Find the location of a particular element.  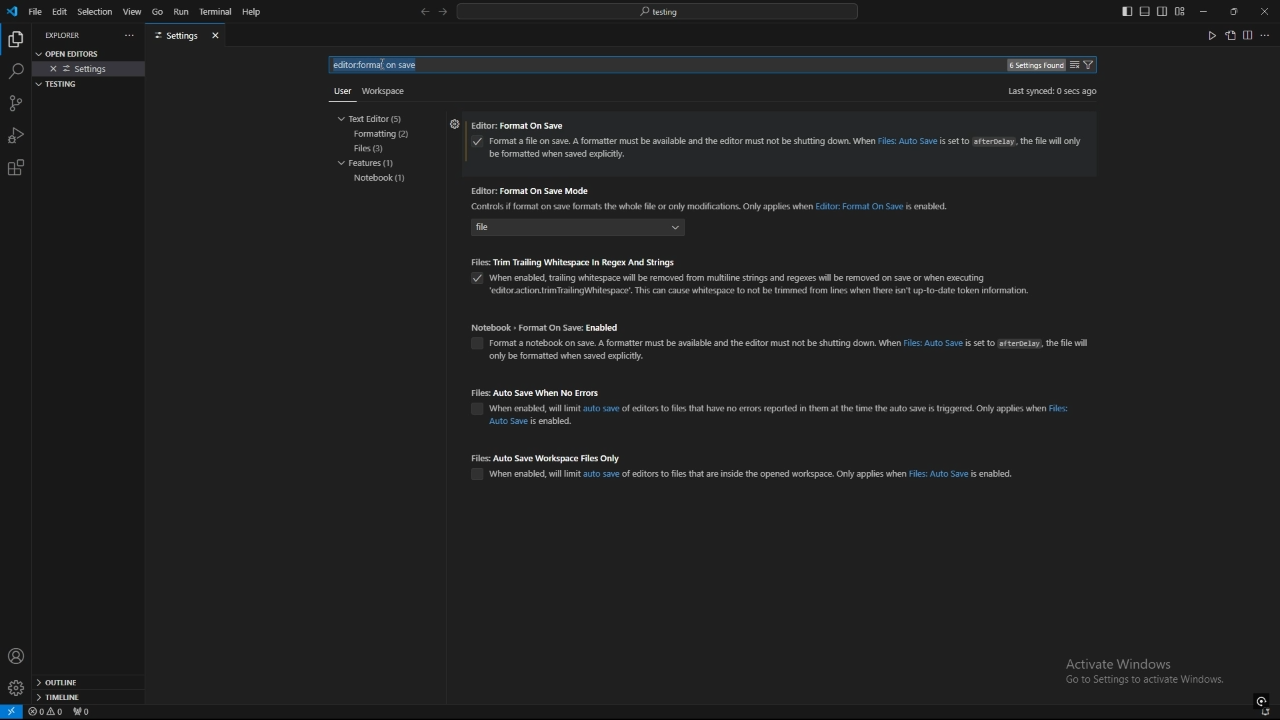

close is located at coordinates (1264, 10).